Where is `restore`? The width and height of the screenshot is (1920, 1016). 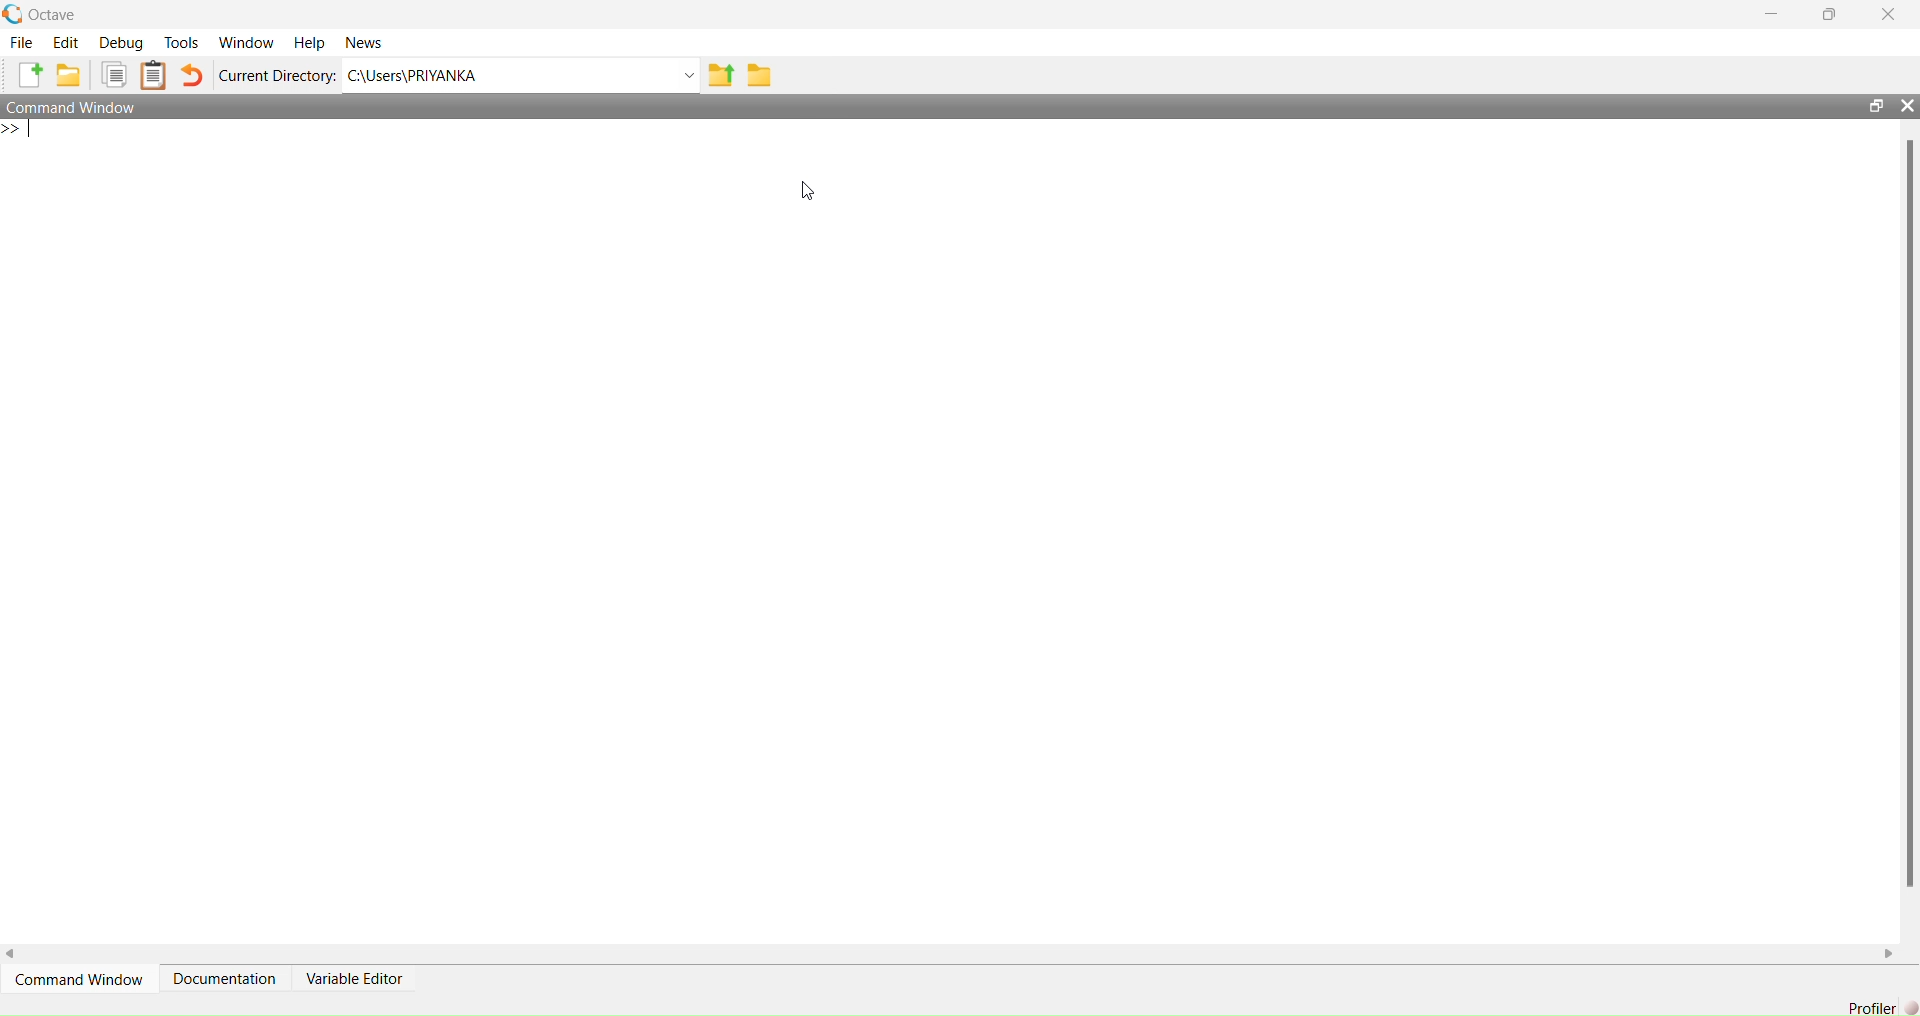
restore is located at coordinates (1828, 14).